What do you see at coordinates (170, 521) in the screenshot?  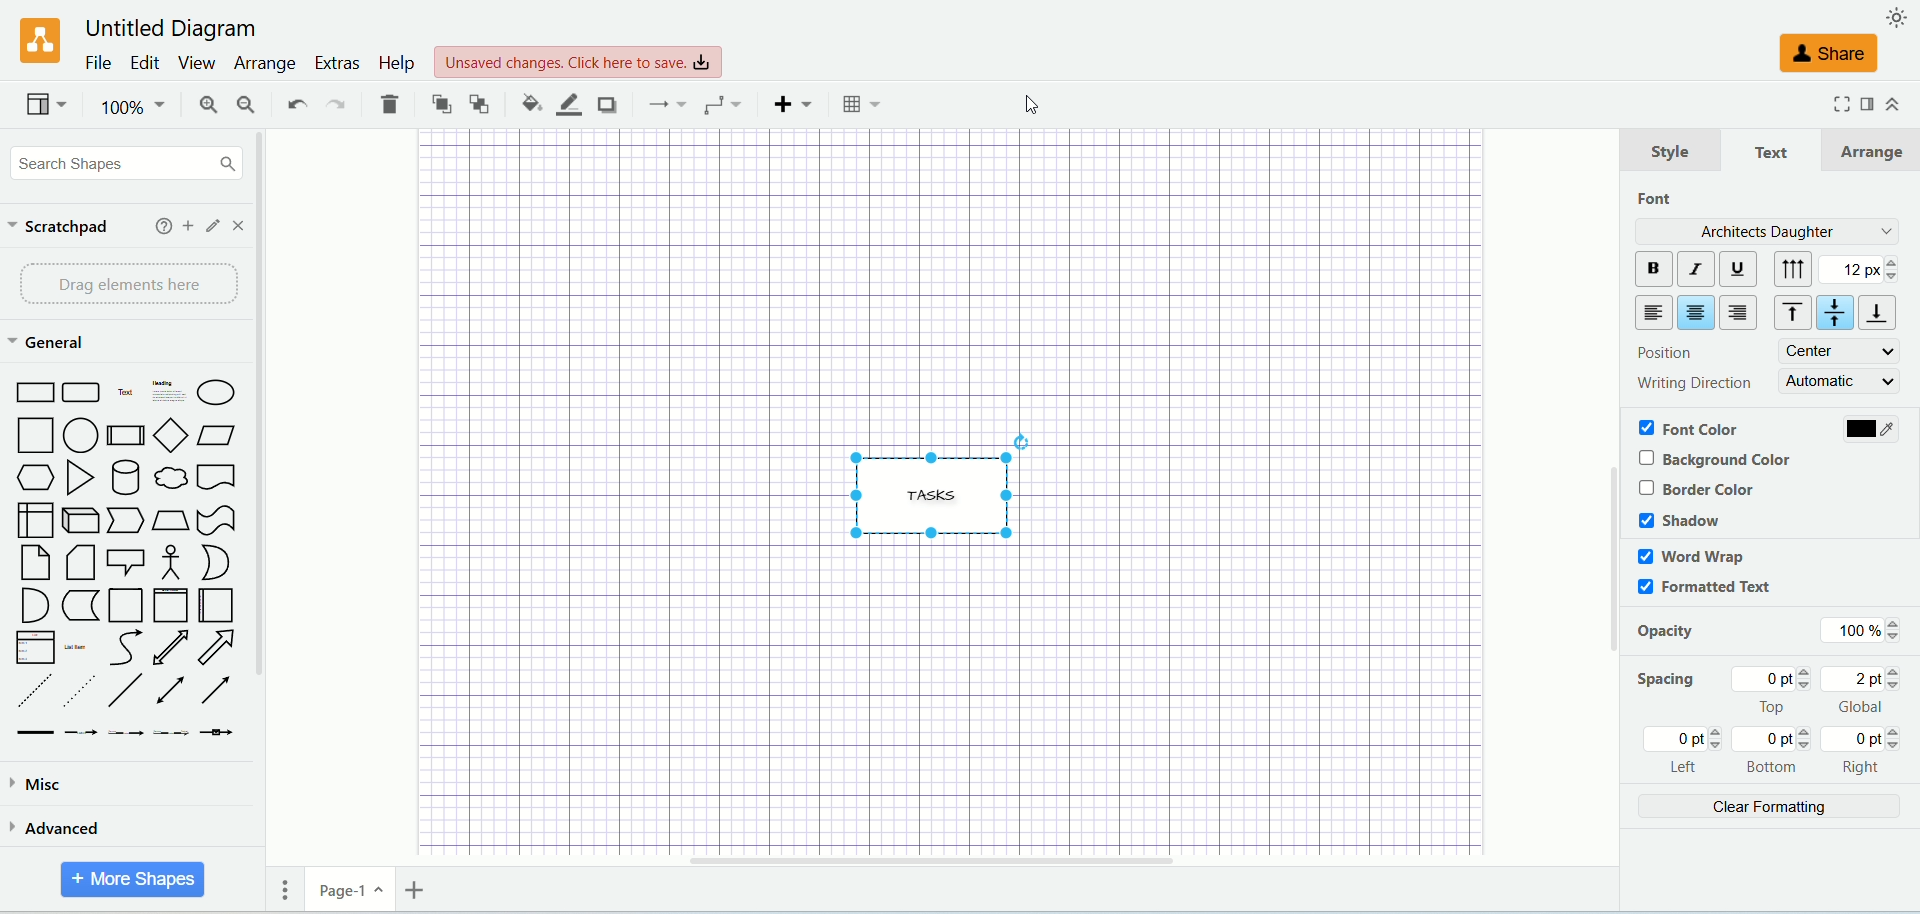 I see `Trapezoid` at bounding box center [170, 521].